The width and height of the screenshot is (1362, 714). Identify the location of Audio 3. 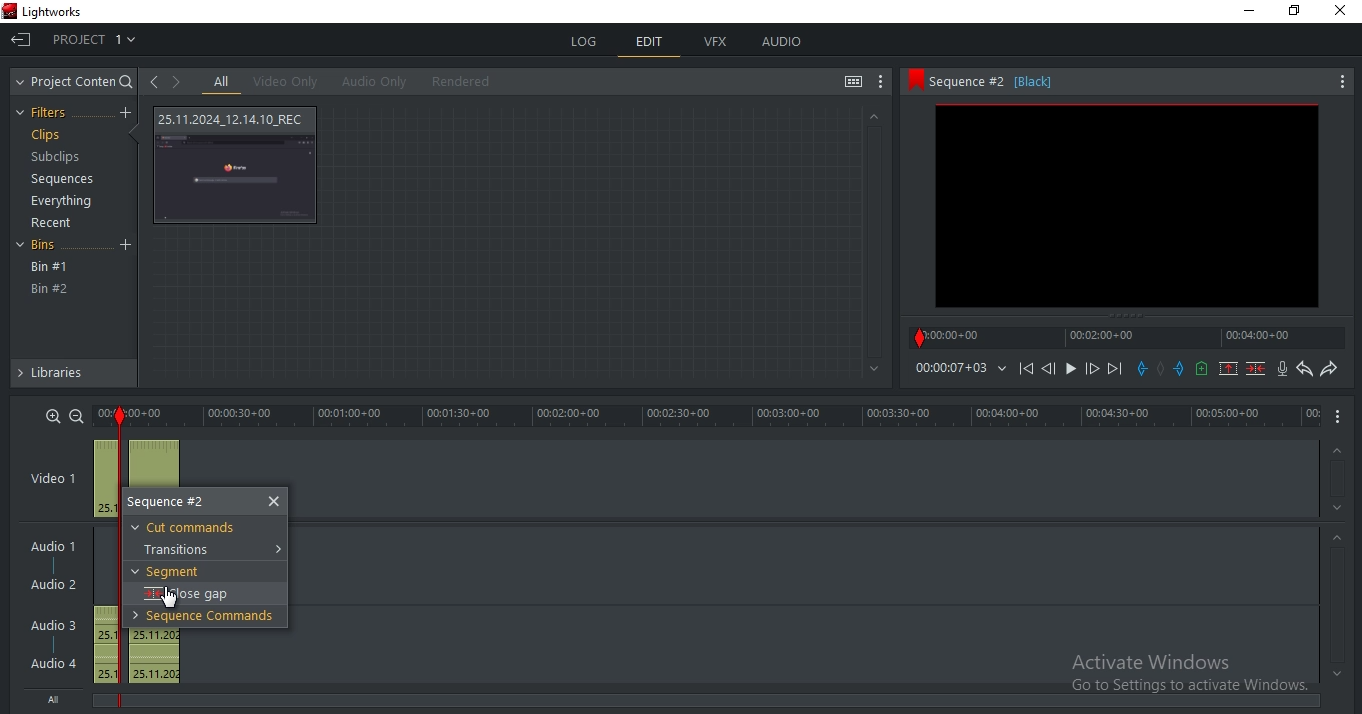
(51, 623).